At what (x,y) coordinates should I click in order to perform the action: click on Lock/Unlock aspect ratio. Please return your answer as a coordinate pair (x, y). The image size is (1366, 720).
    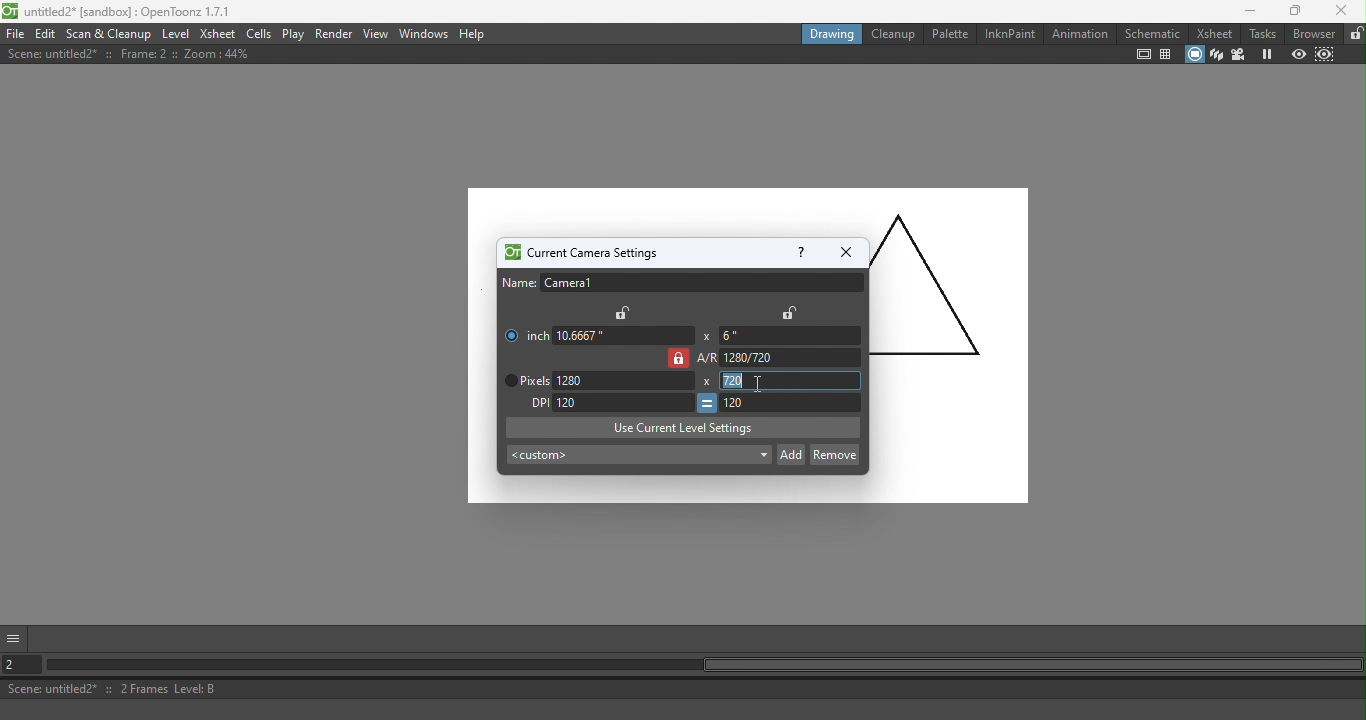
    Looking at the image, I should click on (677, 358).